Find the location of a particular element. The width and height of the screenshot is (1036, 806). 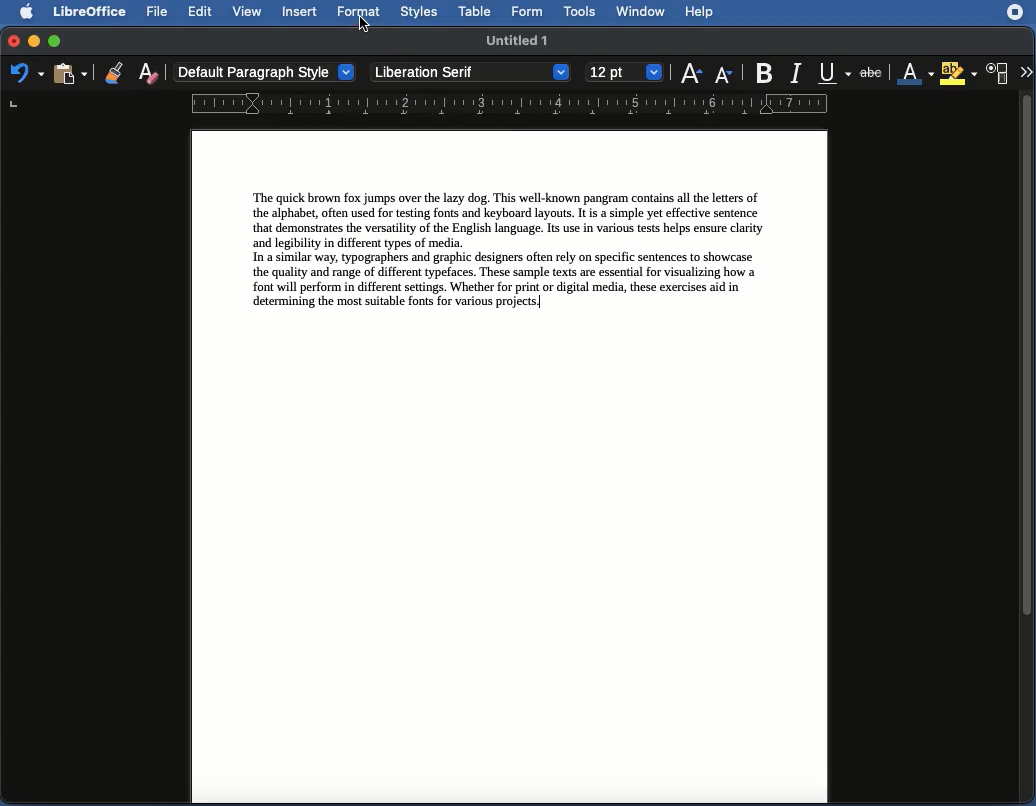

More is located at coordinates (1025, 70).